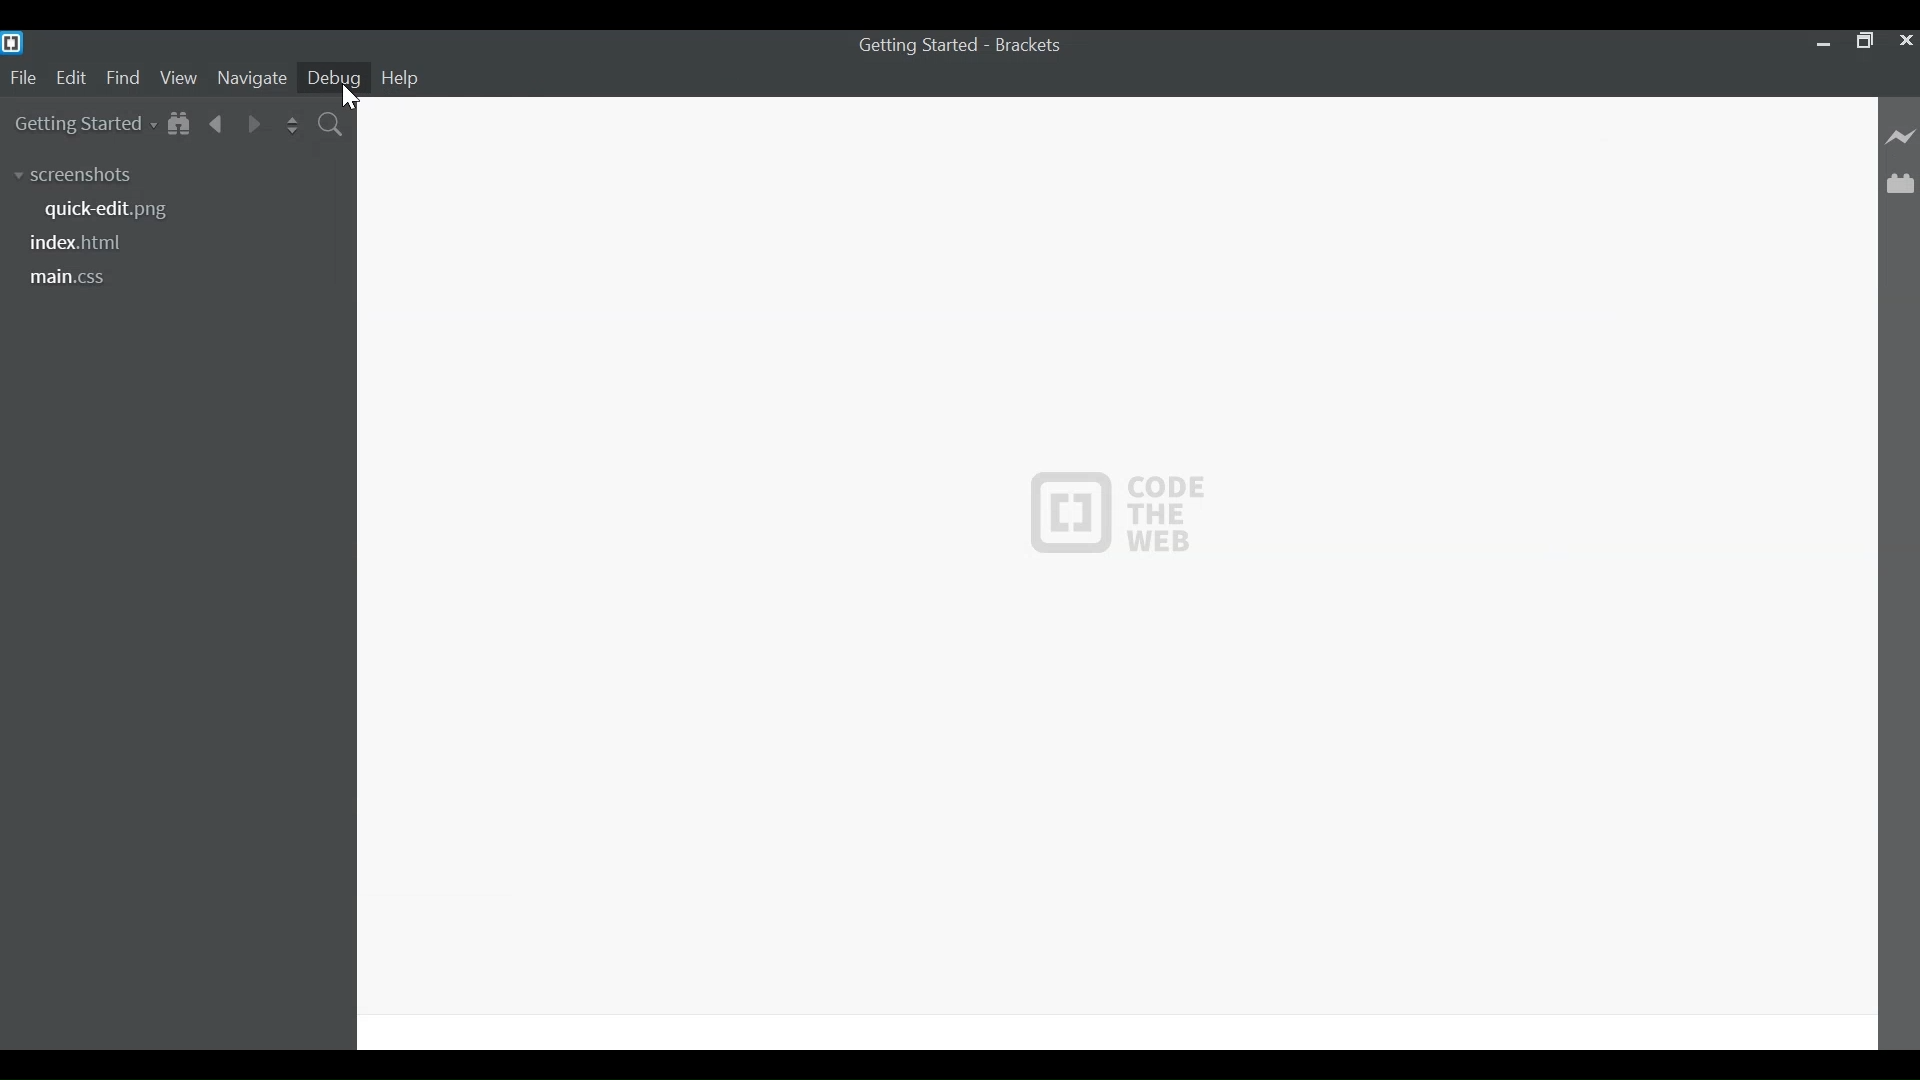  What do you see at coordinates (1117, 565) in the screenshot?
I see `CODE THE WEB` at bounding box center [1117, 565].